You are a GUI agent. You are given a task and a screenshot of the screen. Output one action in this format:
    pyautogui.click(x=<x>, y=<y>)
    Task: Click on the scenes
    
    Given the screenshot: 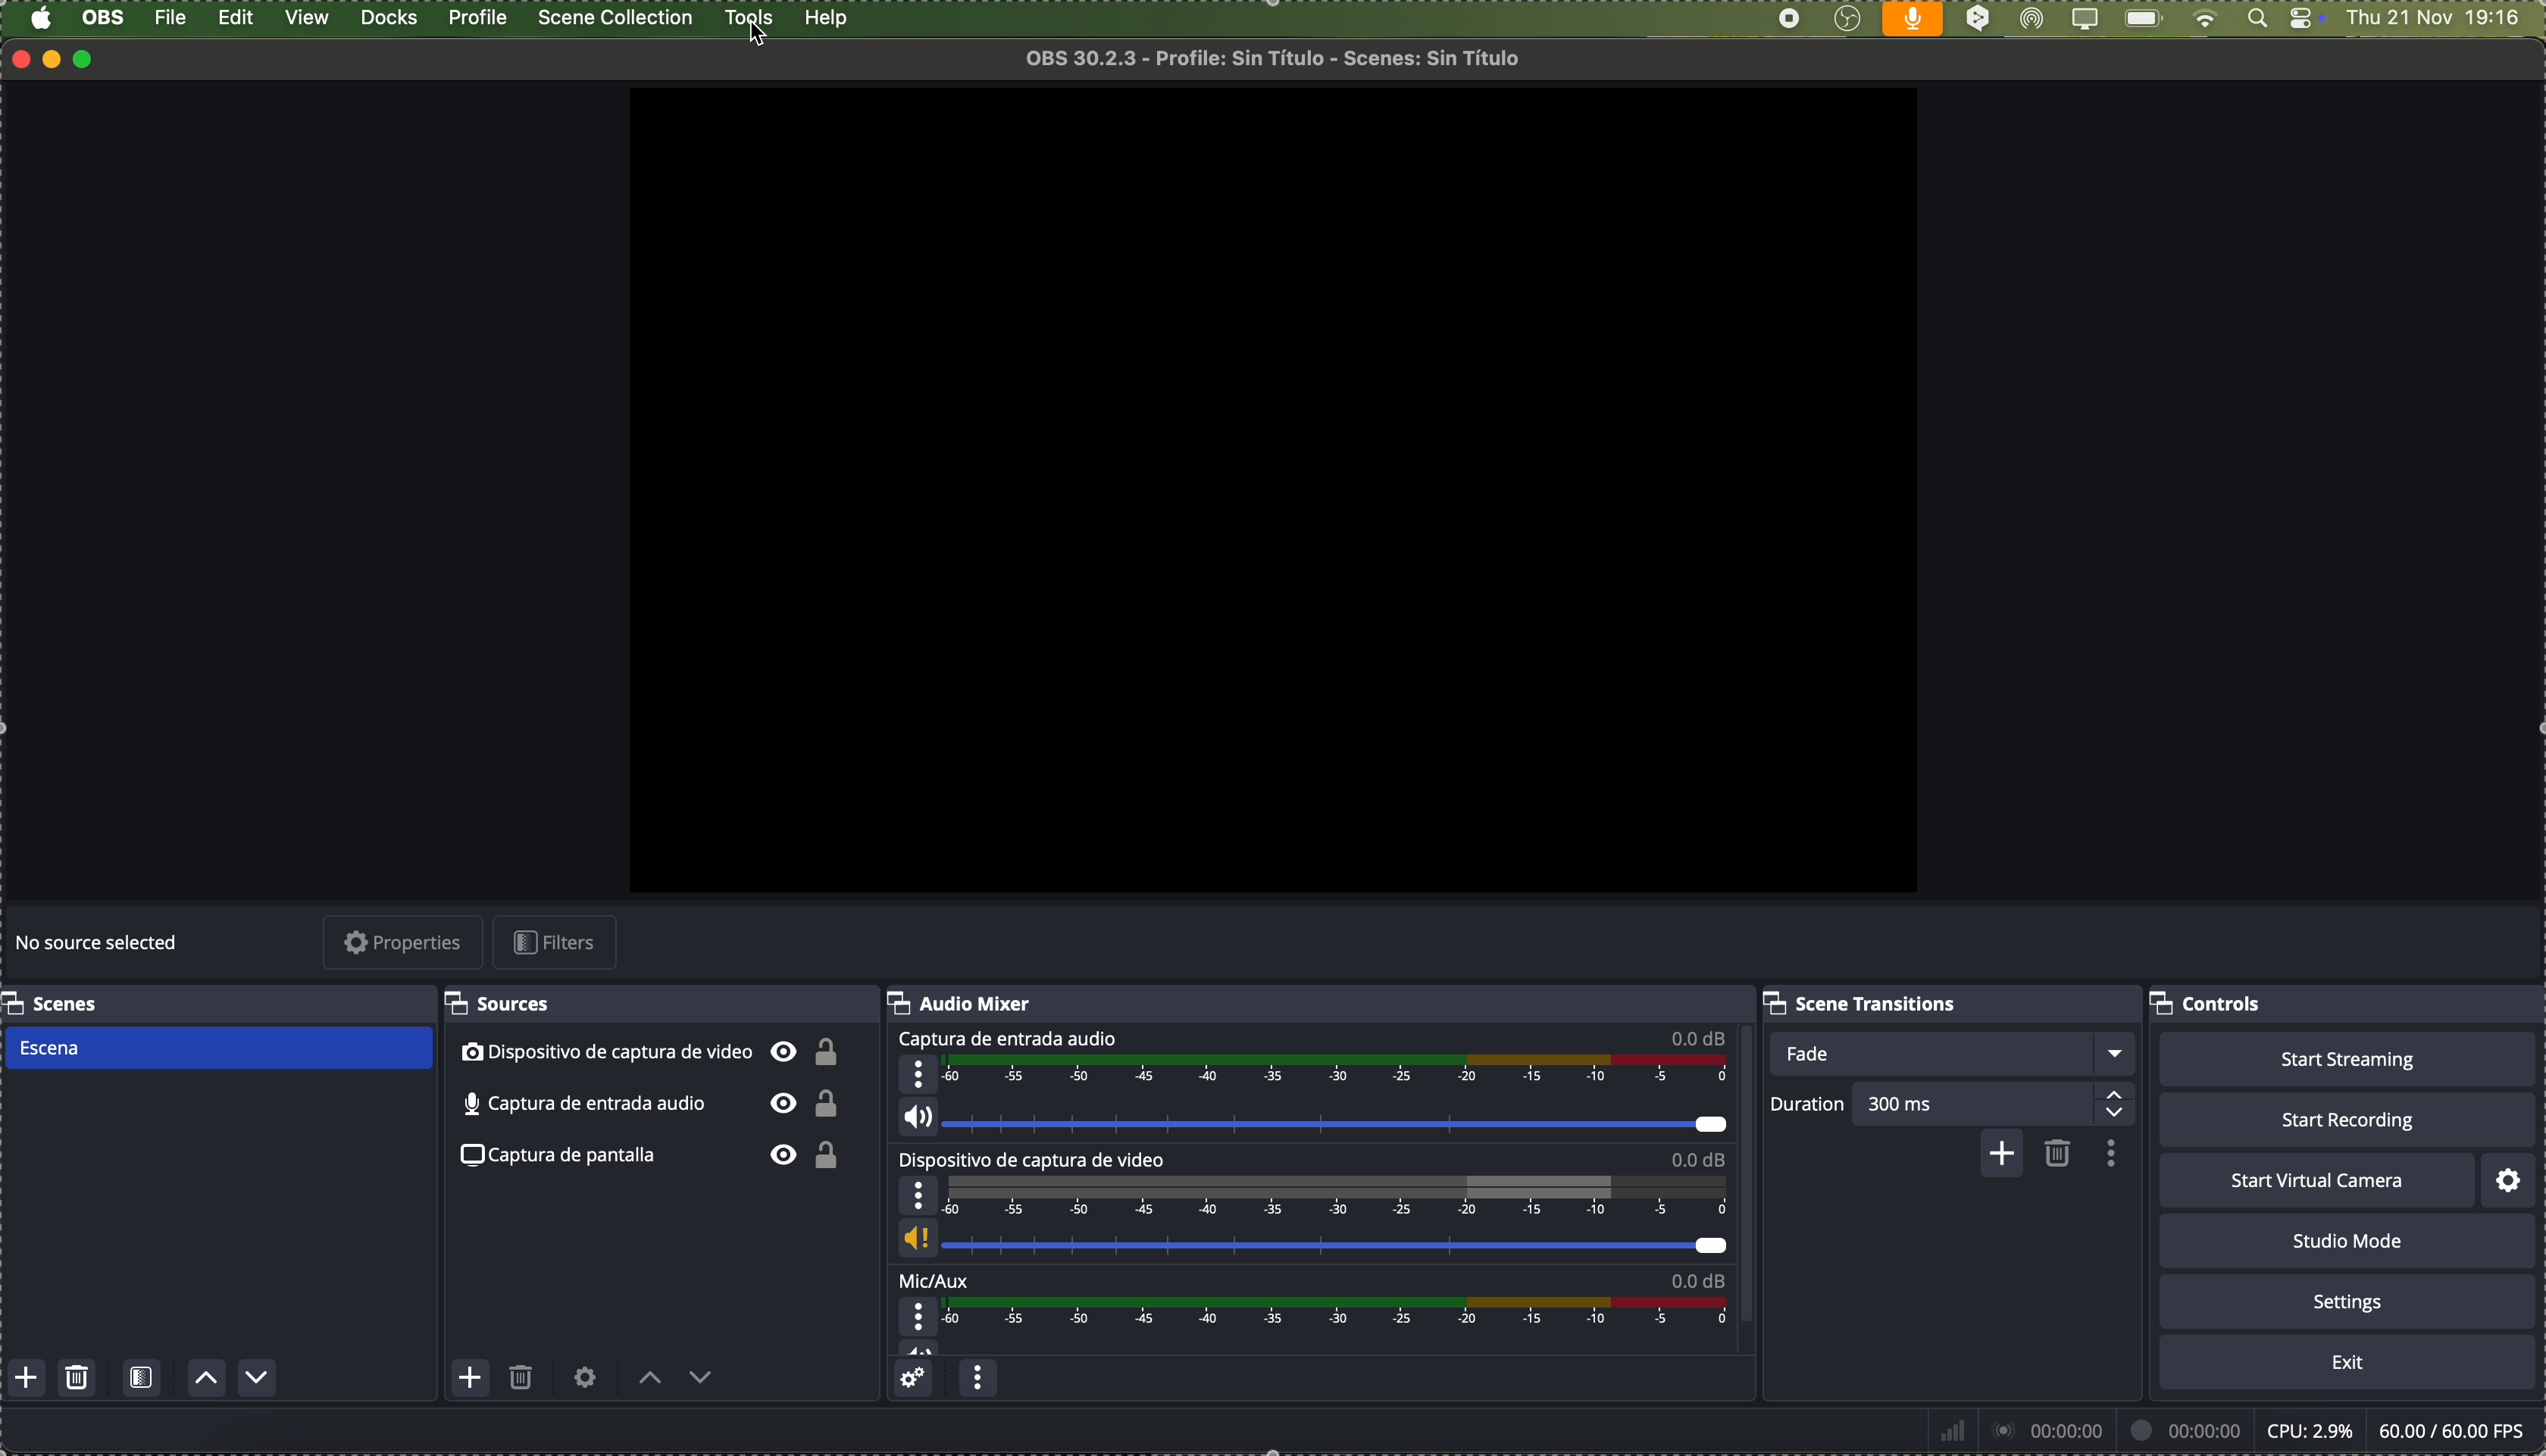 What is the action you would take?
    pyautogui.click(x=54, y=1003)
    